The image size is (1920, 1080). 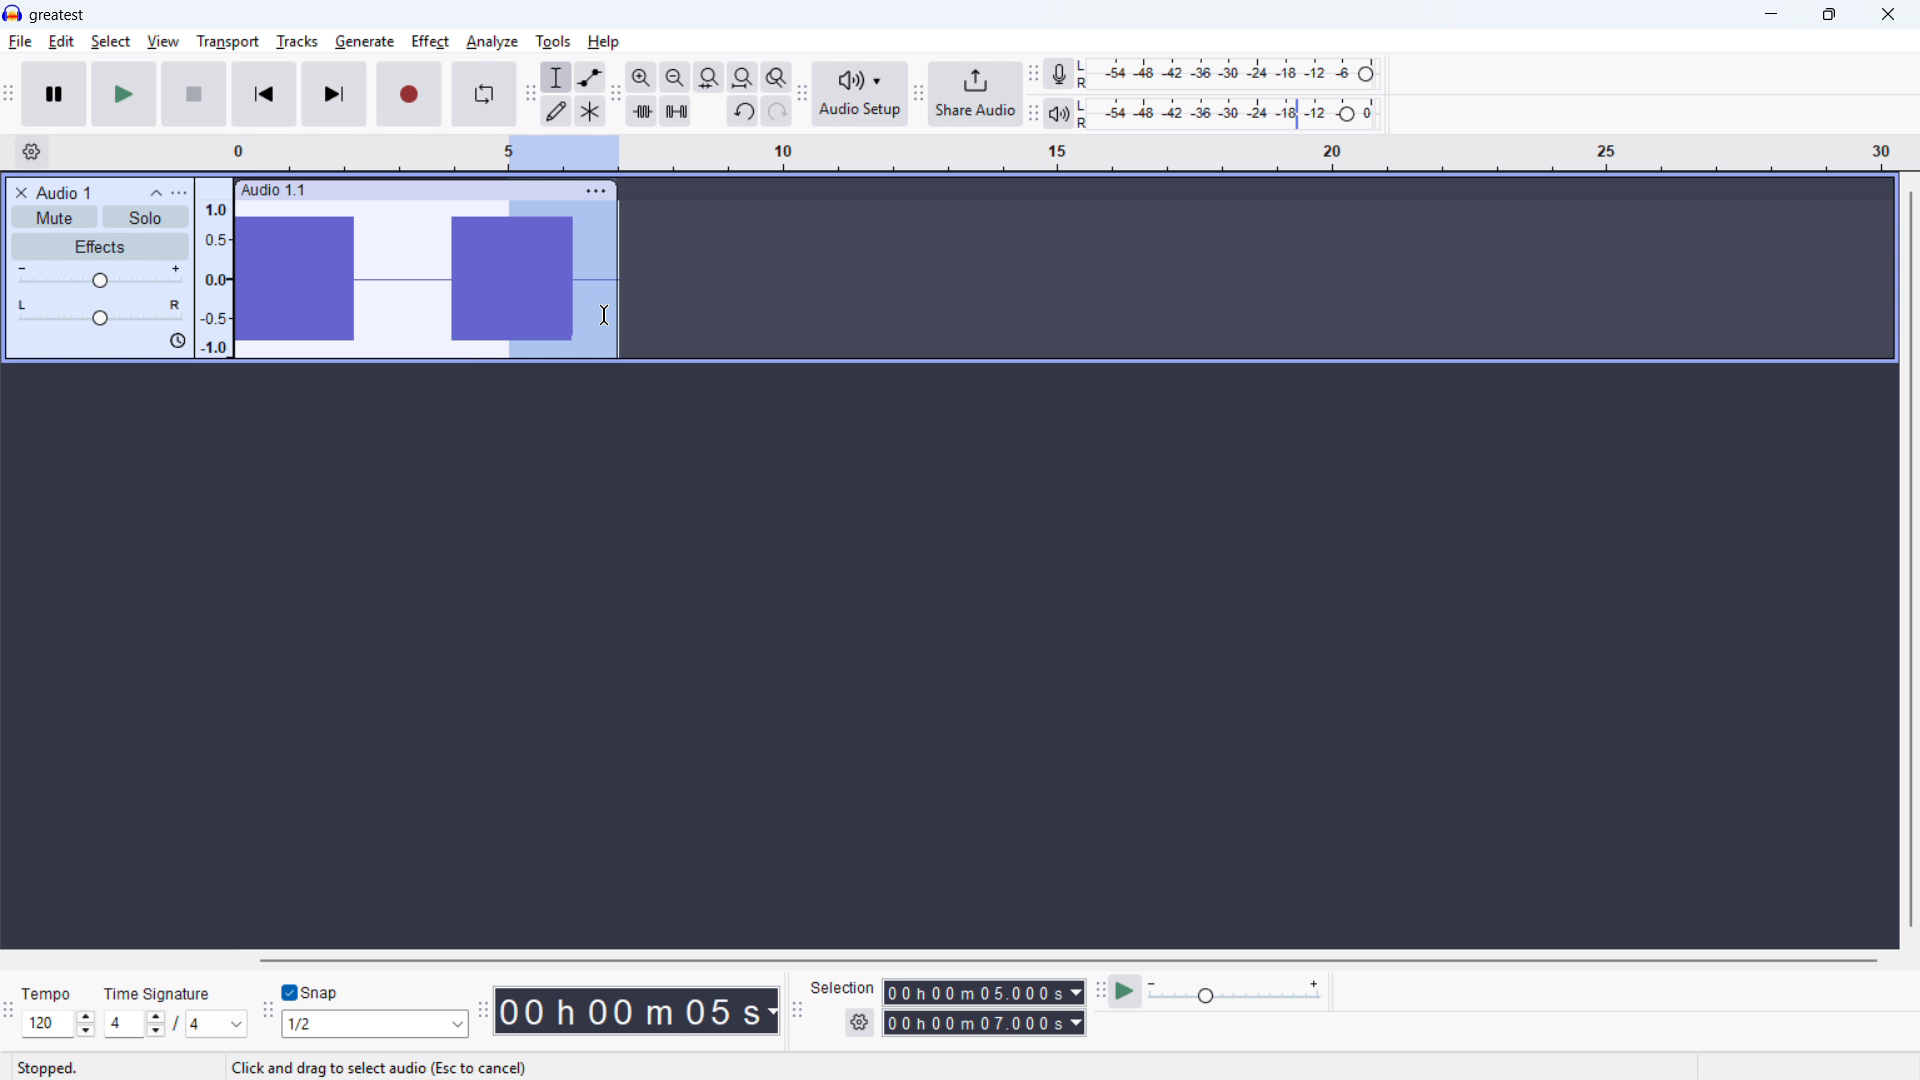 I want to click on Timeline settings , so click(x=31, y=152).